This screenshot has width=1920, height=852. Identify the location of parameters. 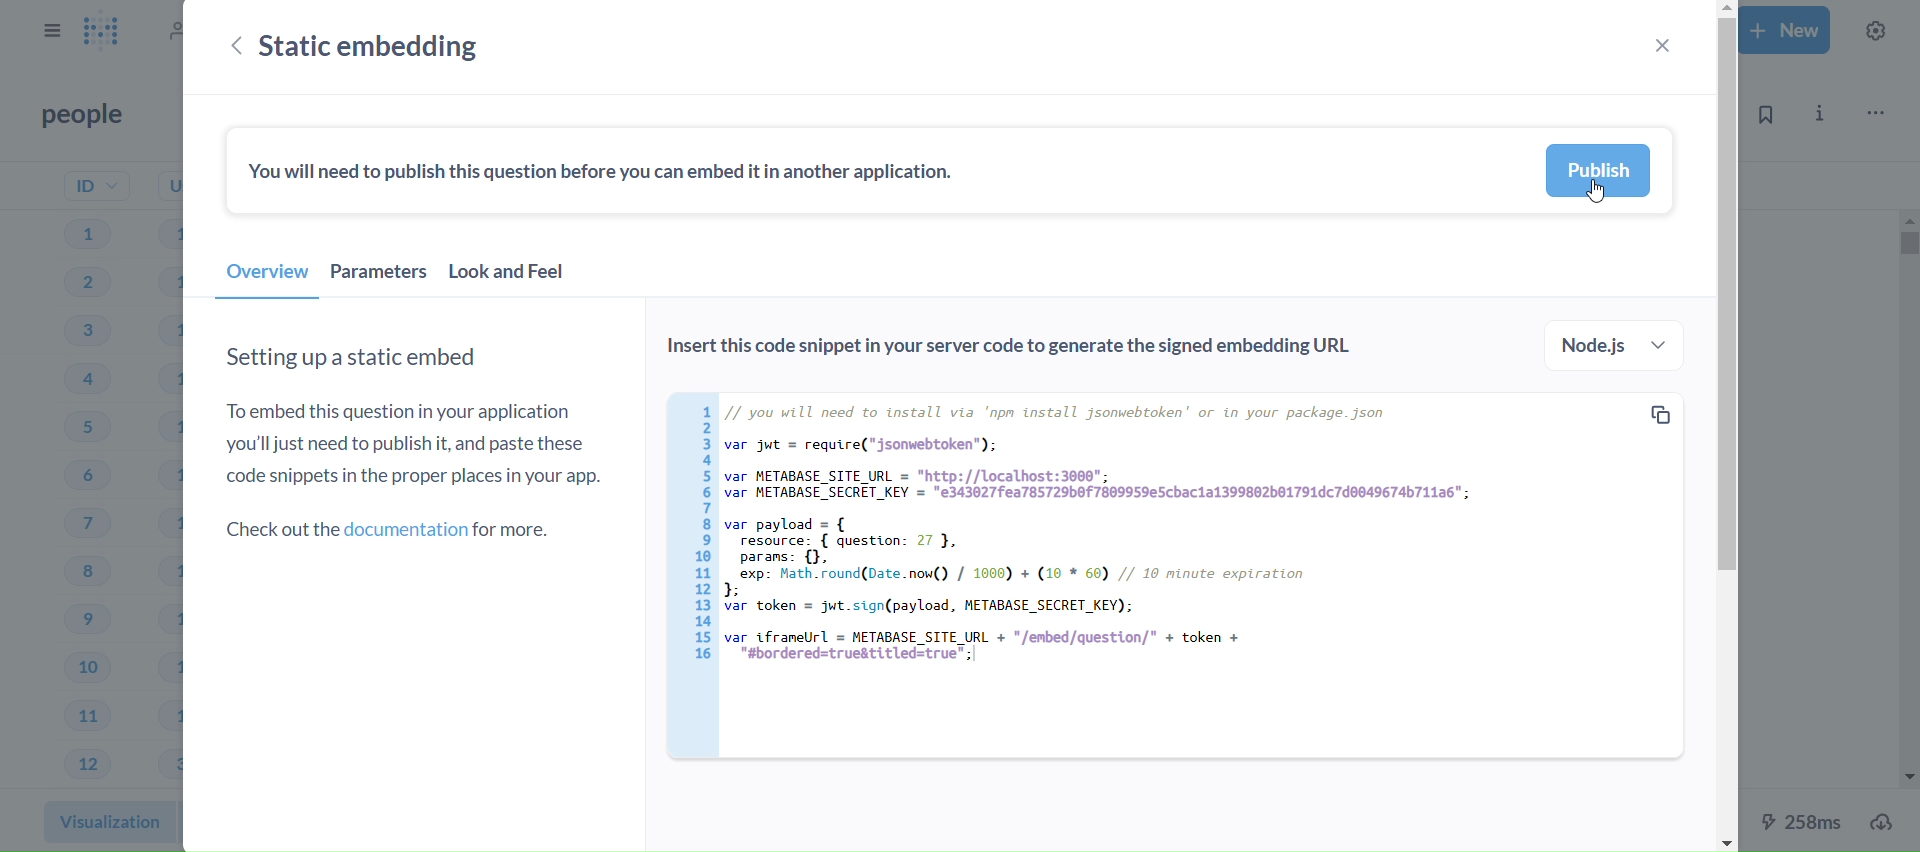
(380, 277).